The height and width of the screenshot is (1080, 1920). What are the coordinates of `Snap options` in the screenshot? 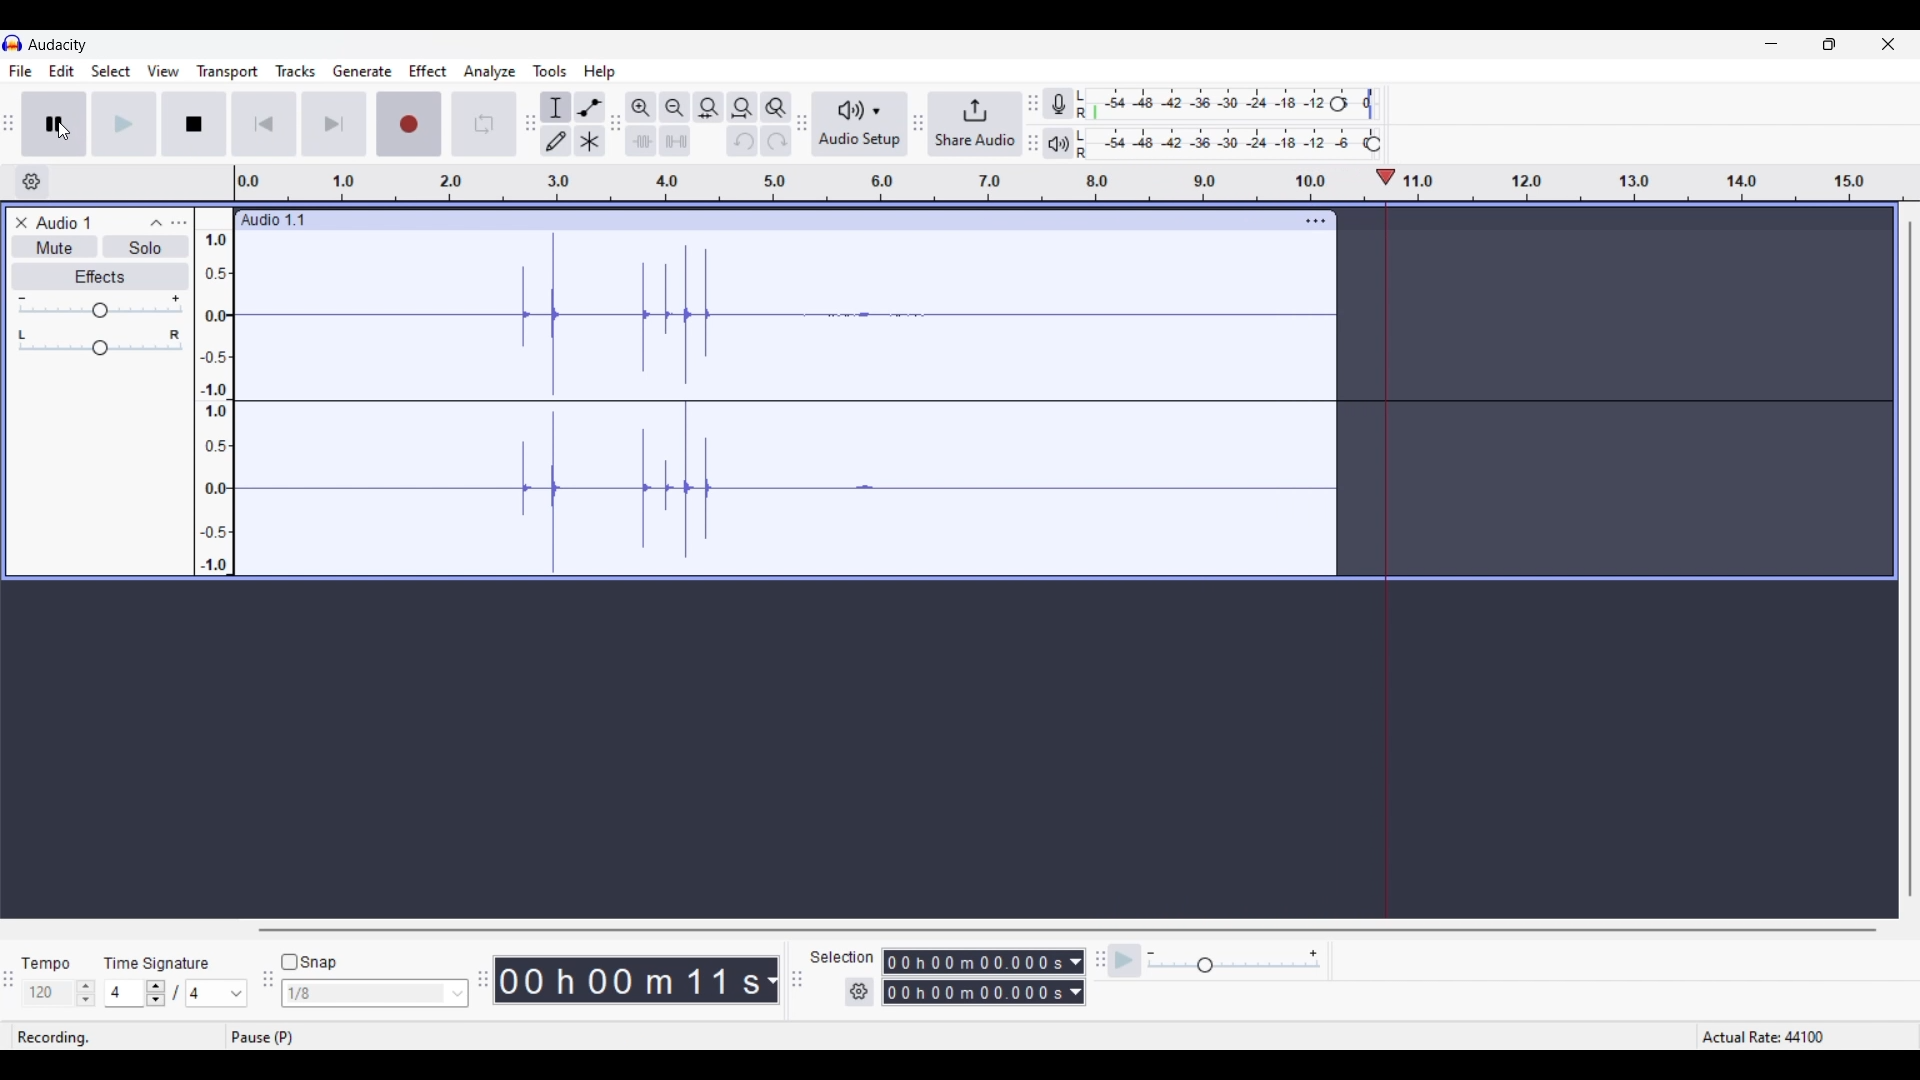 It's located at (458, 994).